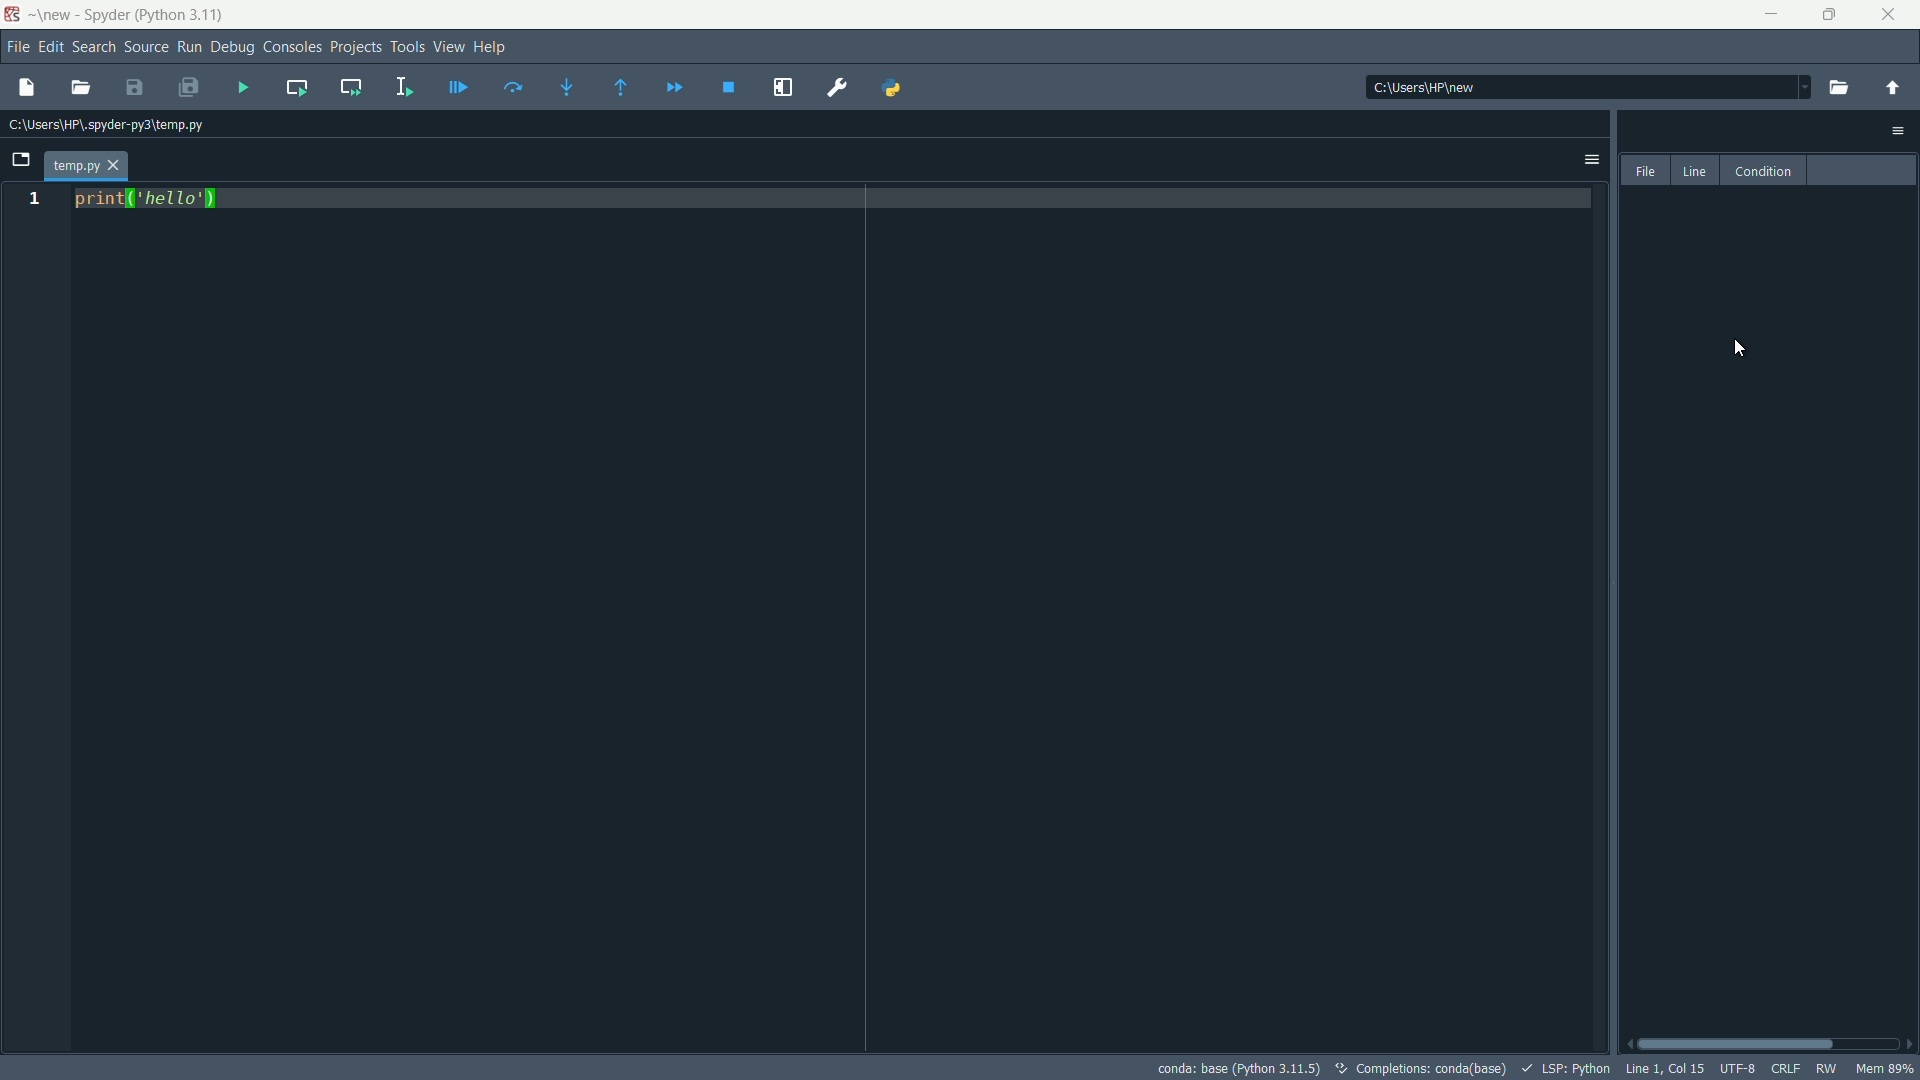 This screenshot has width=1920, height=1080. I want to click on run current cell and go to the next one, so click(349, 85).